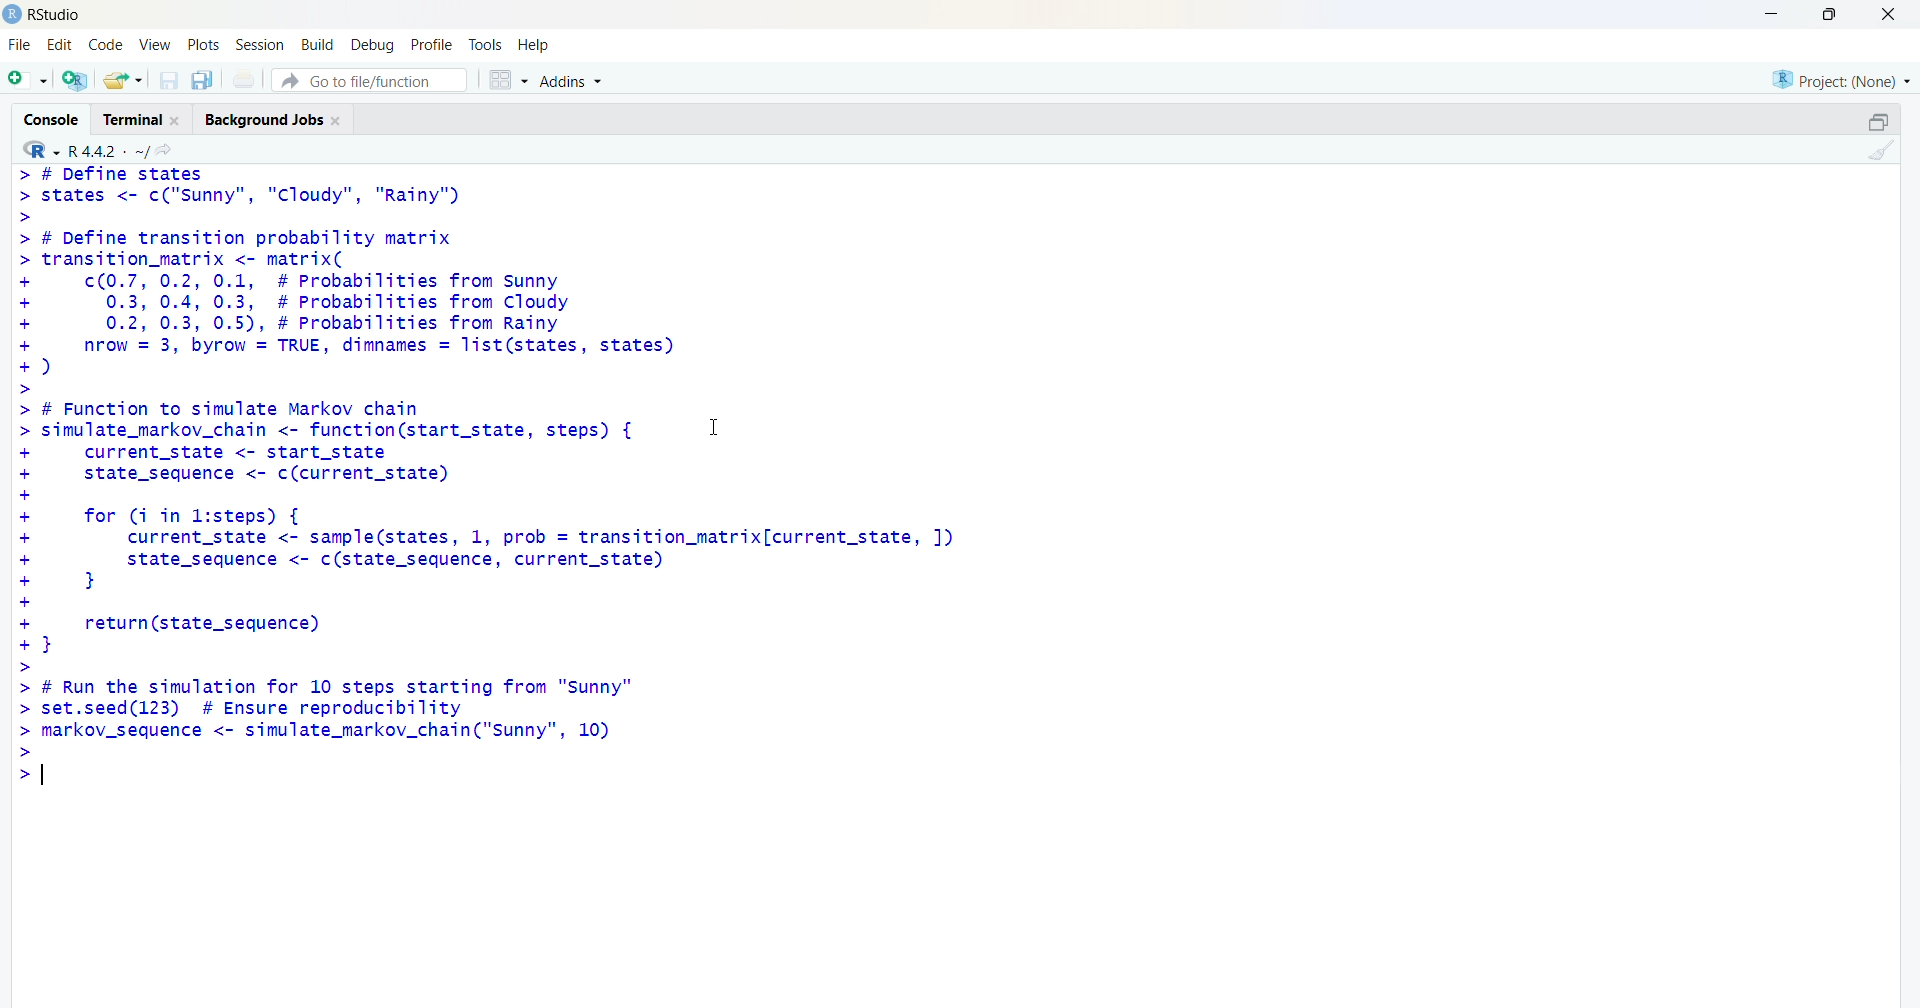 The height and width of the screenshot is (1008, 1920). Describe the element at coordinates (86, 149) in the screenshot. I see `R 4.4.2` at that location.